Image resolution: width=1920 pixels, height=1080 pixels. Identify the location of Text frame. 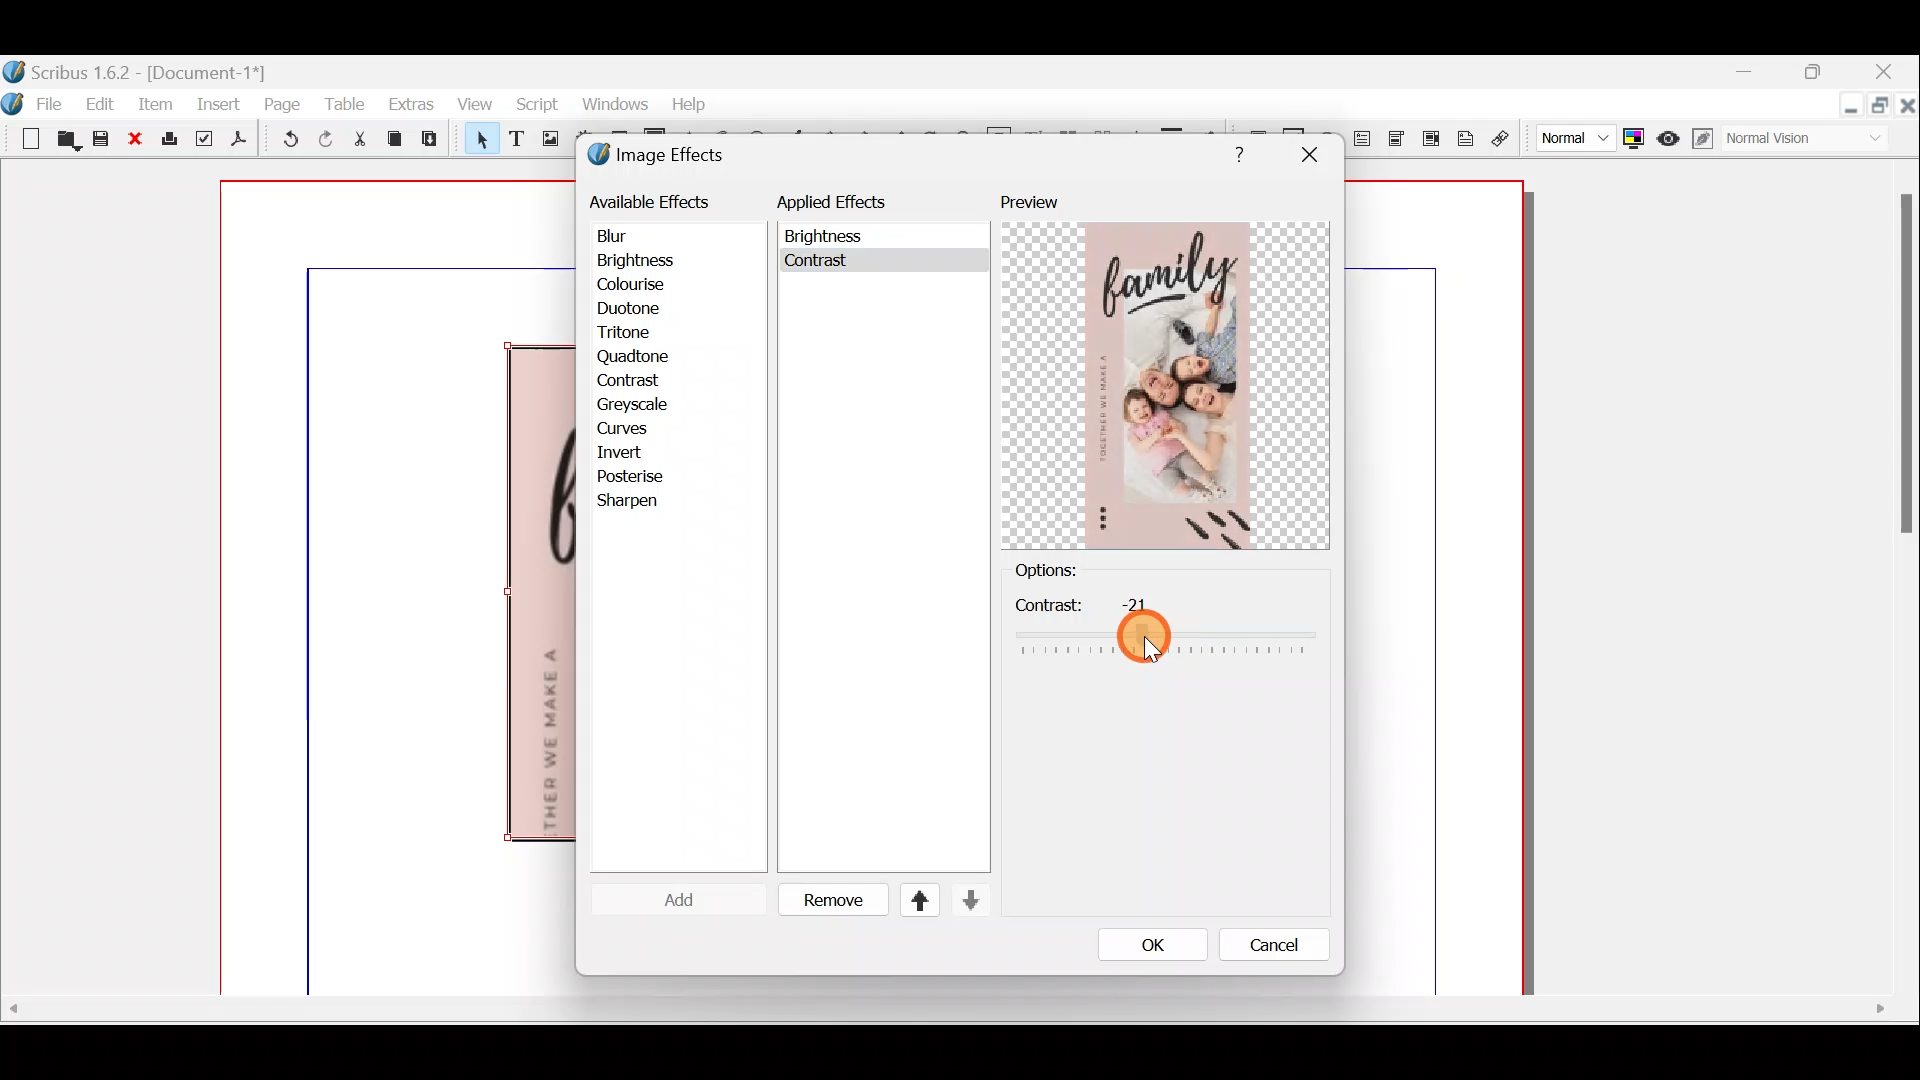
(515, 140).